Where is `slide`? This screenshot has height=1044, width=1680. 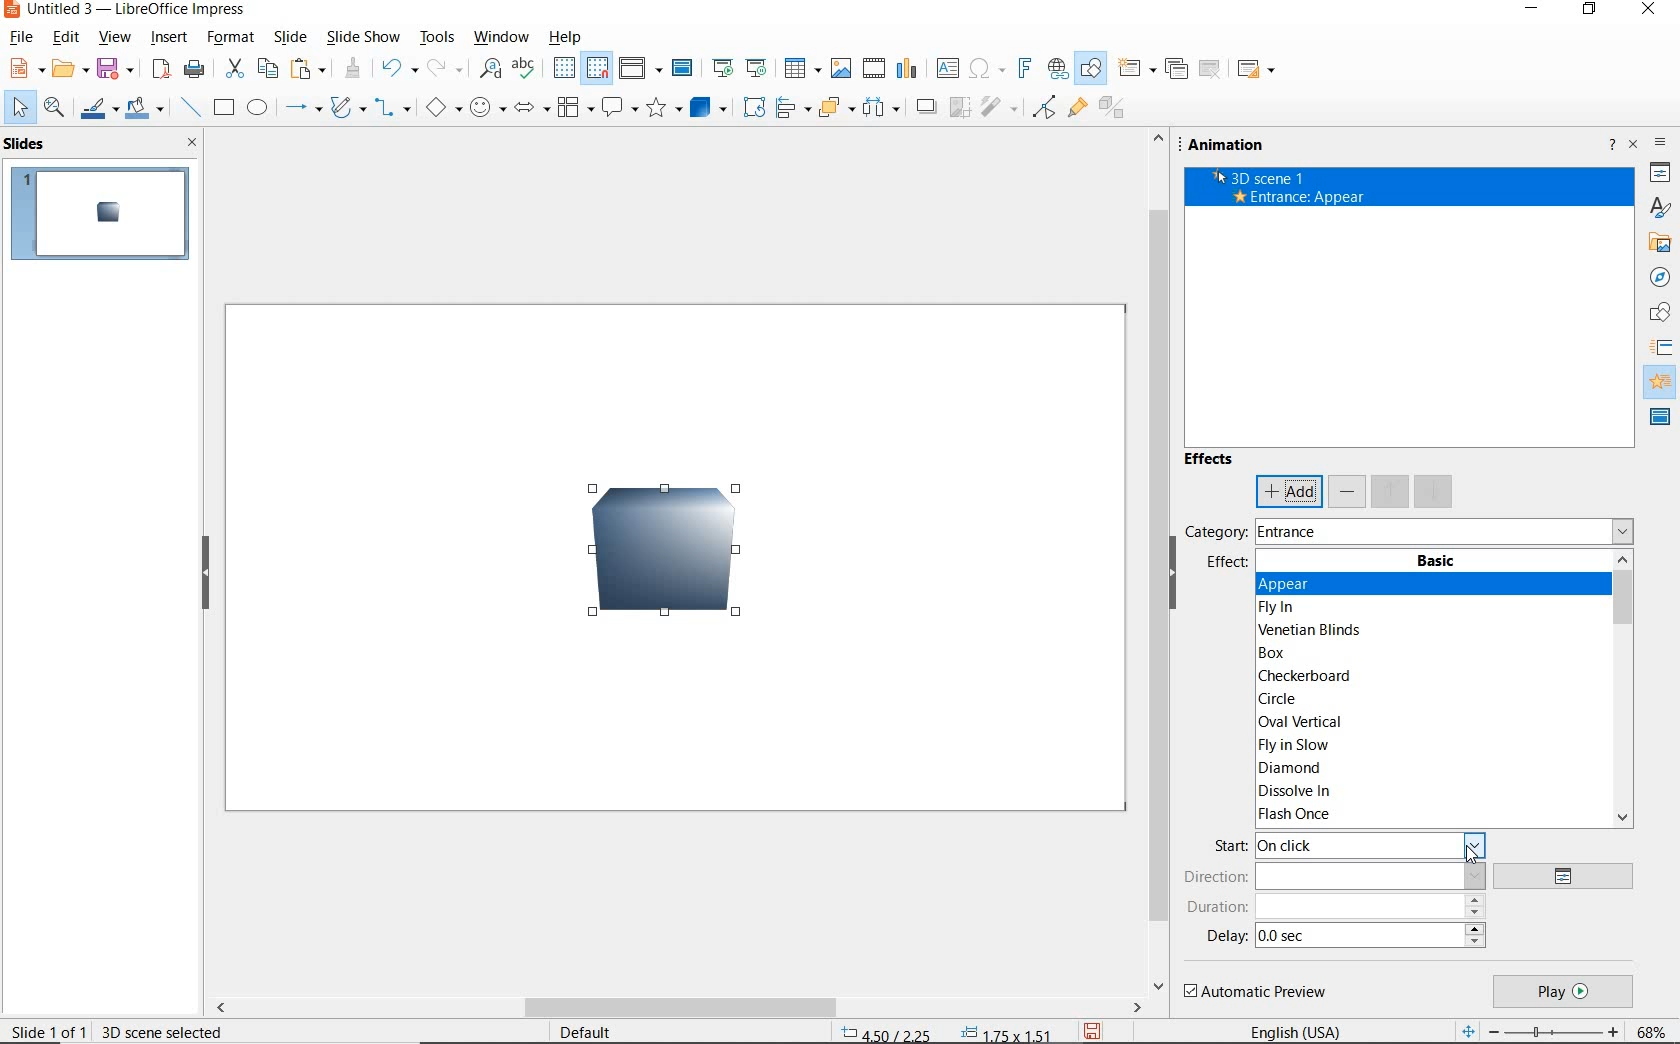 slide is located at coordinates (289, 37).